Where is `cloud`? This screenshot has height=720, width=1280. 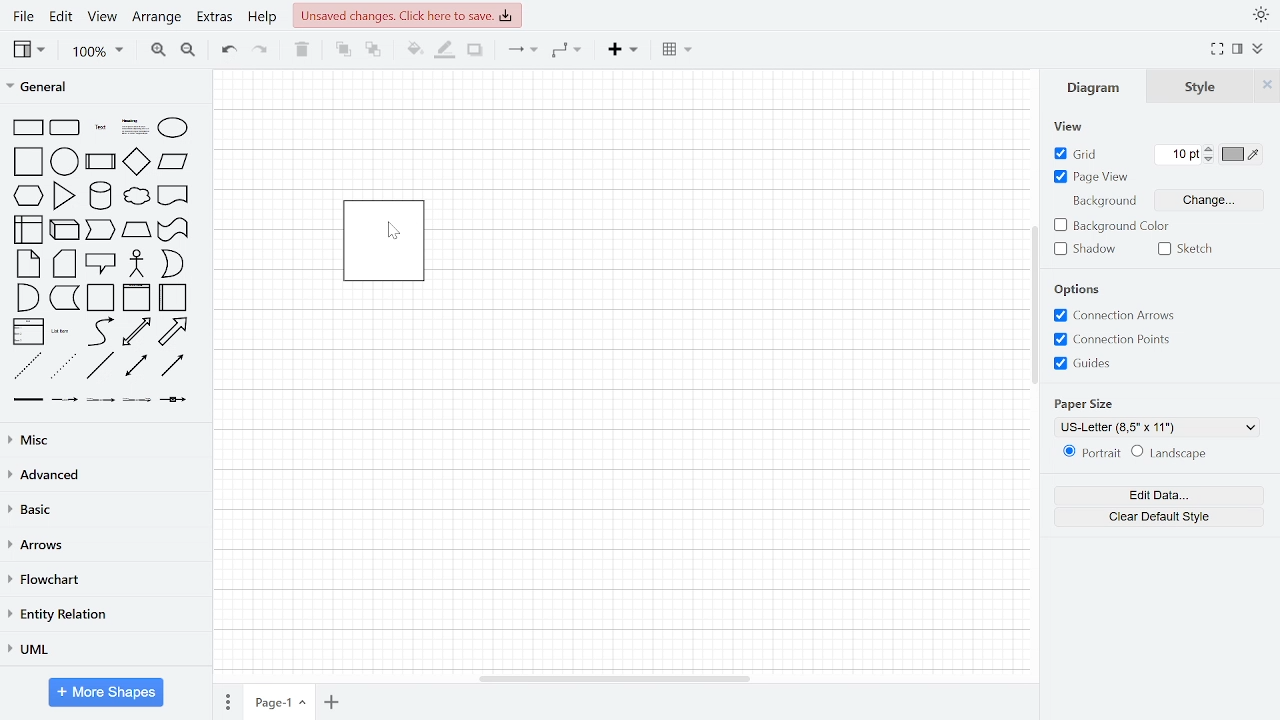 cloud is located at coordinates (136, 197).